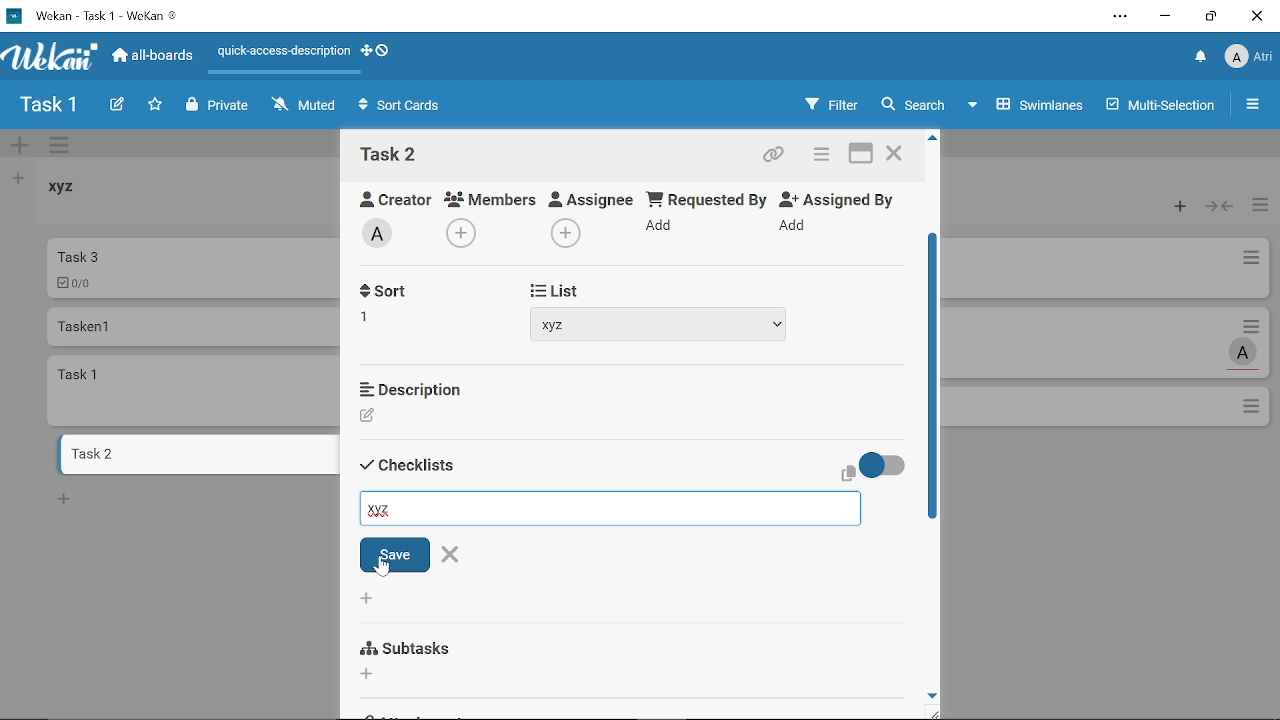 This screenshot has width=1280, height=720. Describe the element at coordinates (195, 390) in the screenshot. I see `card named "task 1"` at that location.